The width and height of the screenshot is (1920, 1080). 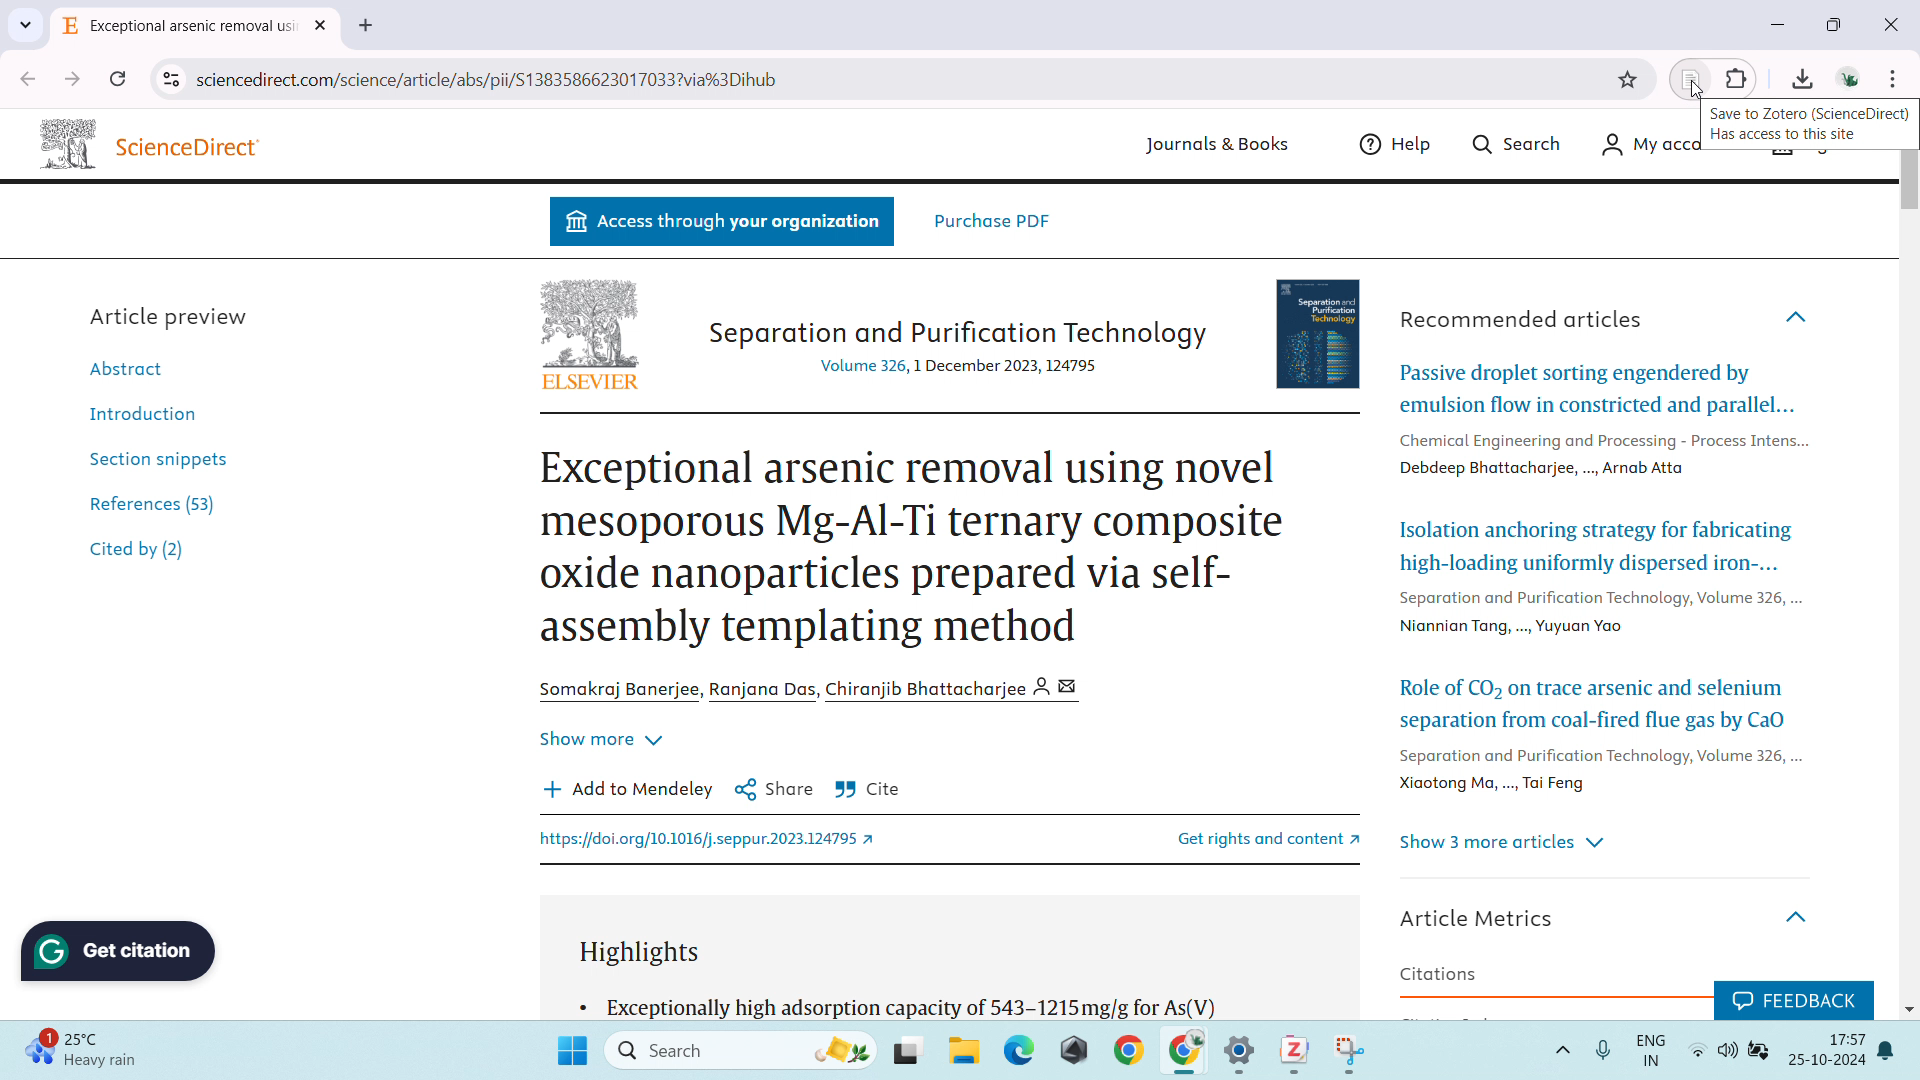 What do you see at coordinates (1792, 997) in the screenshot?
I see `Feedback` at bounding box center [1792, 997].